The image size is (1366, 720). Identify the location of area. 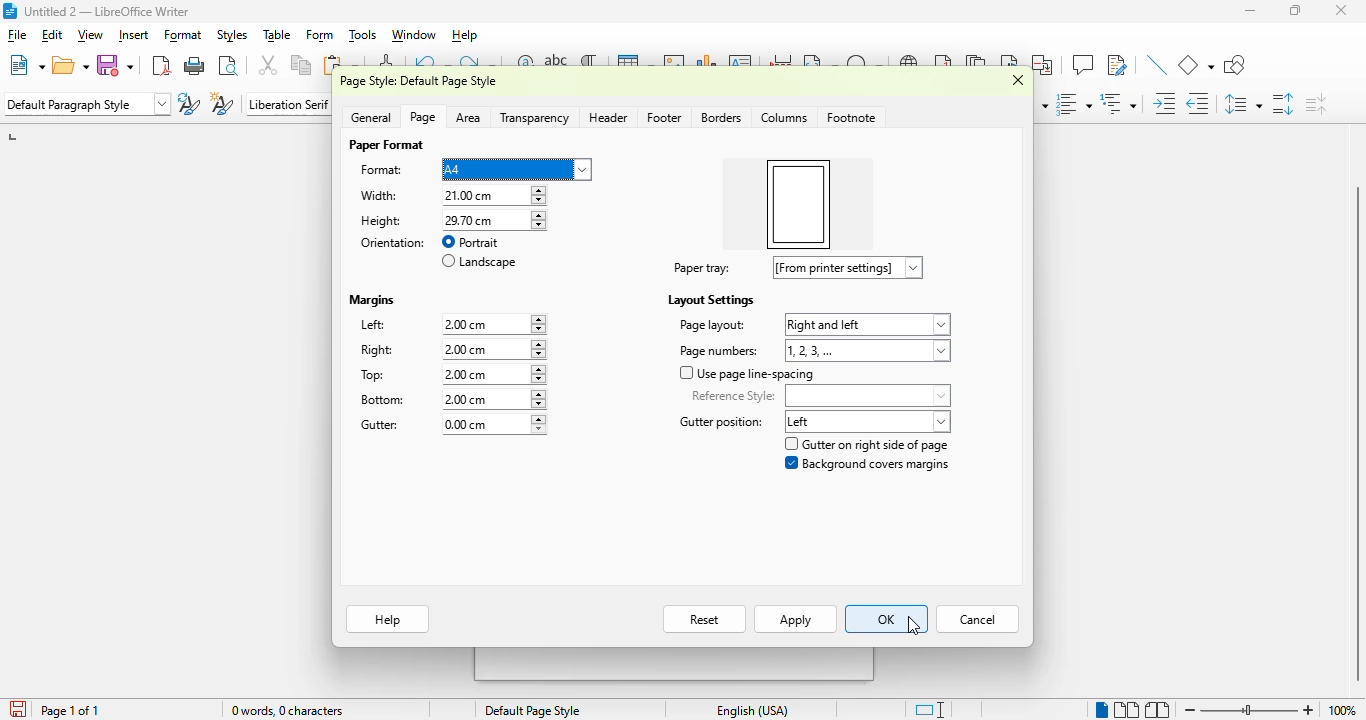
(470, 118).